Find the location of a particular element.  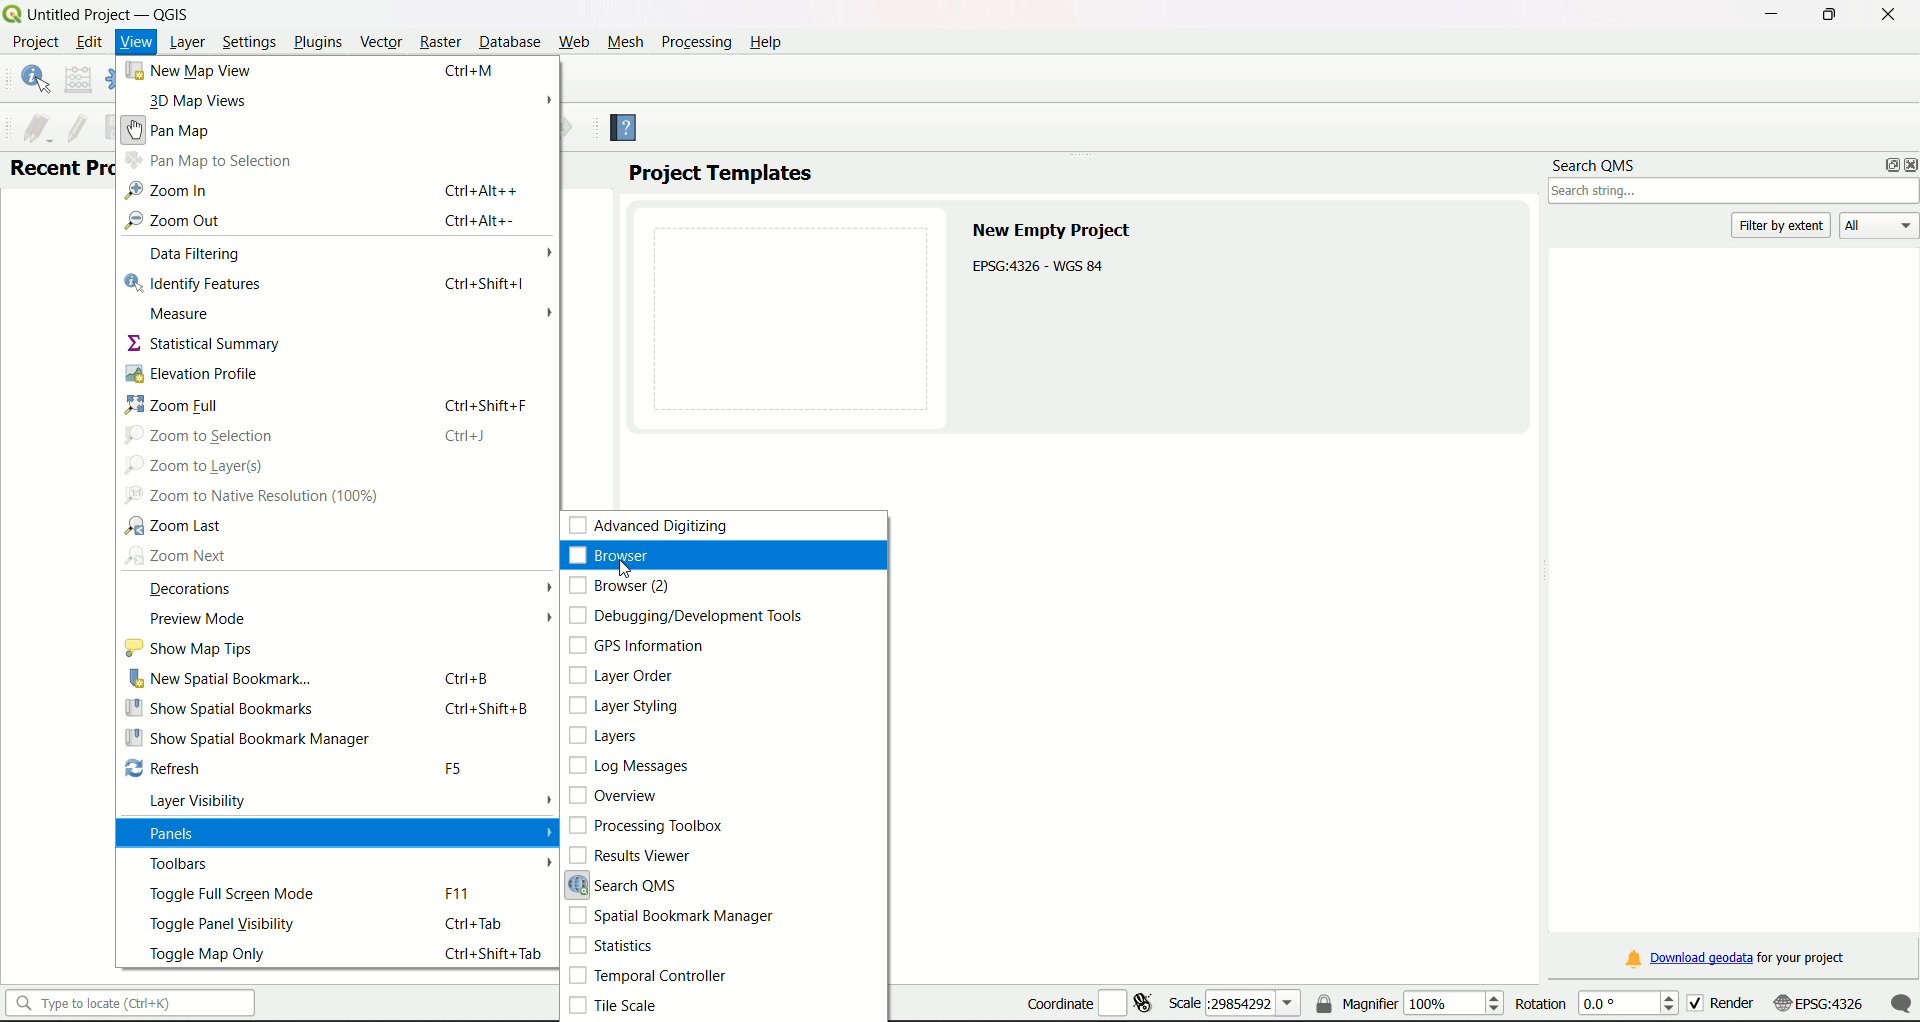

Toolbars is located at coordinates (187, 865).